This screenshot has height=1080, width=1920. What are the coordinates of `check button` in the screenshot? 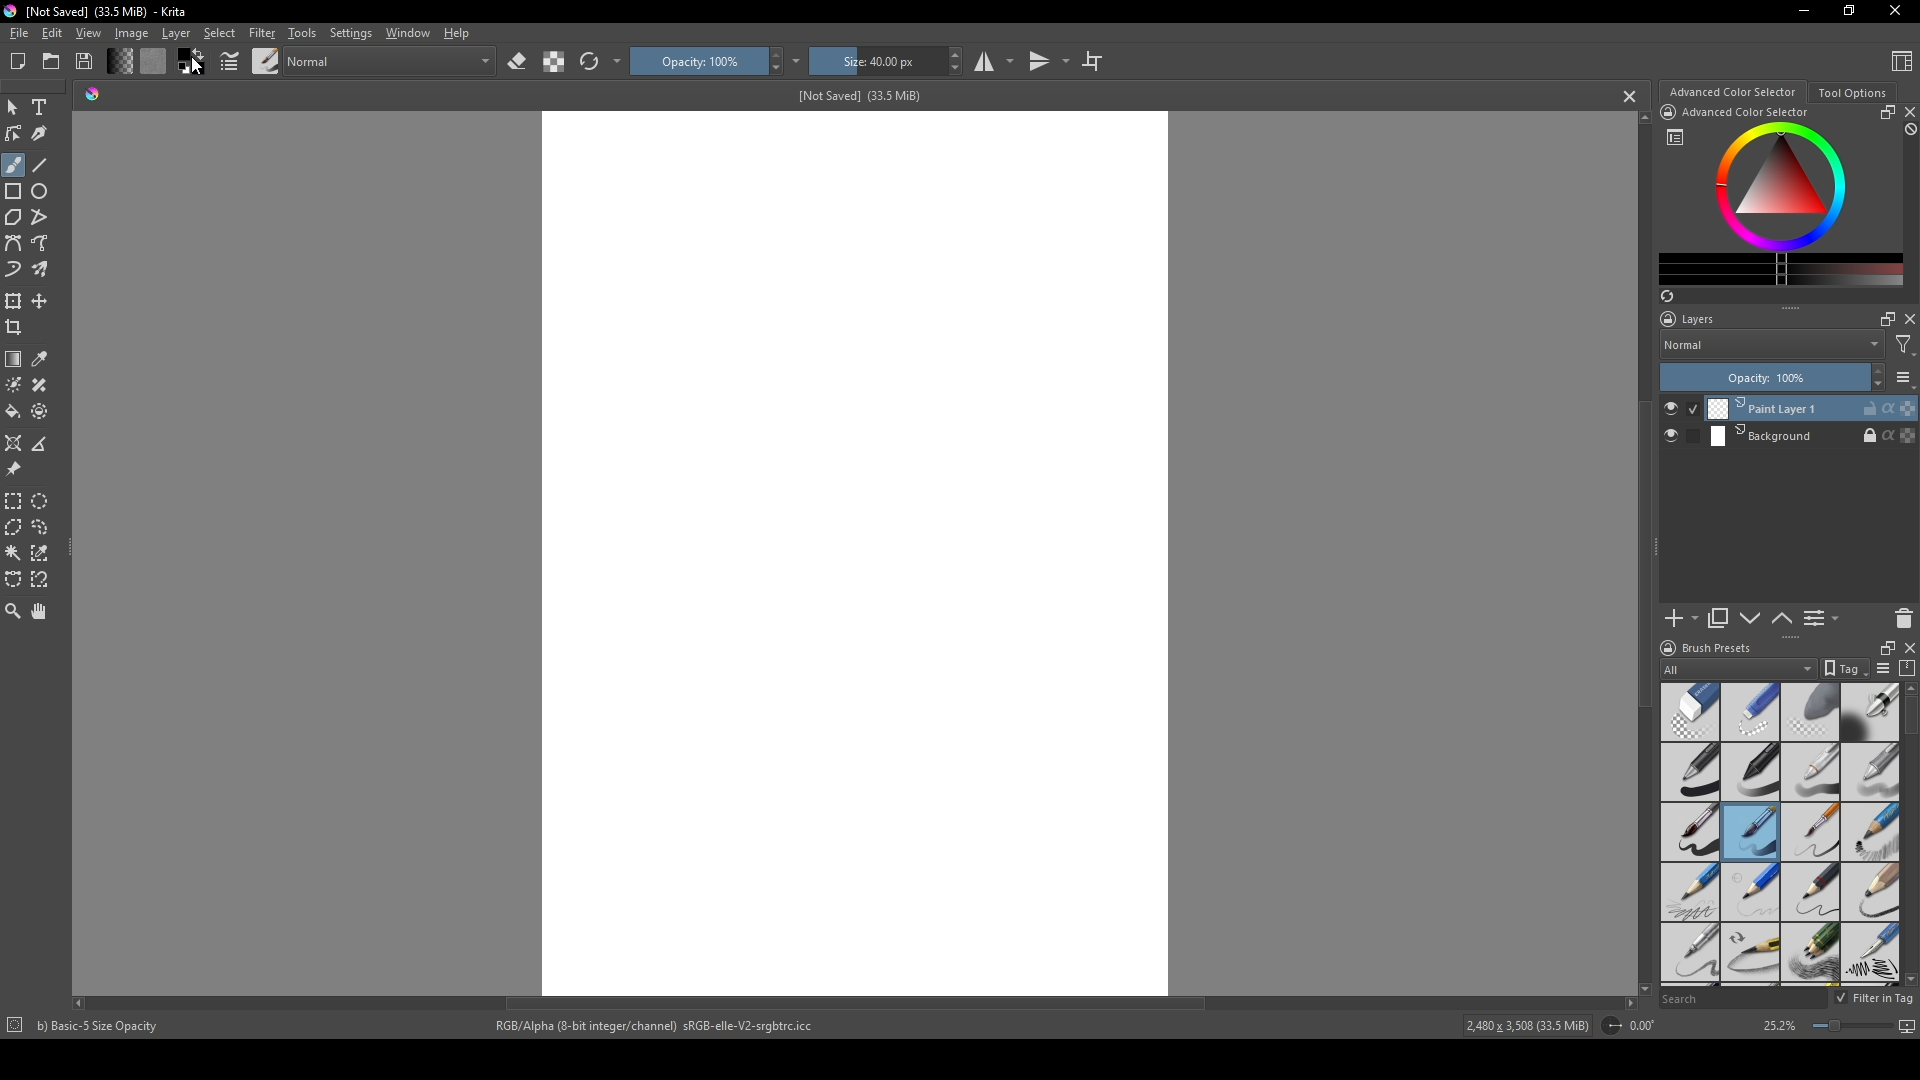 It's located at (1680, 408).